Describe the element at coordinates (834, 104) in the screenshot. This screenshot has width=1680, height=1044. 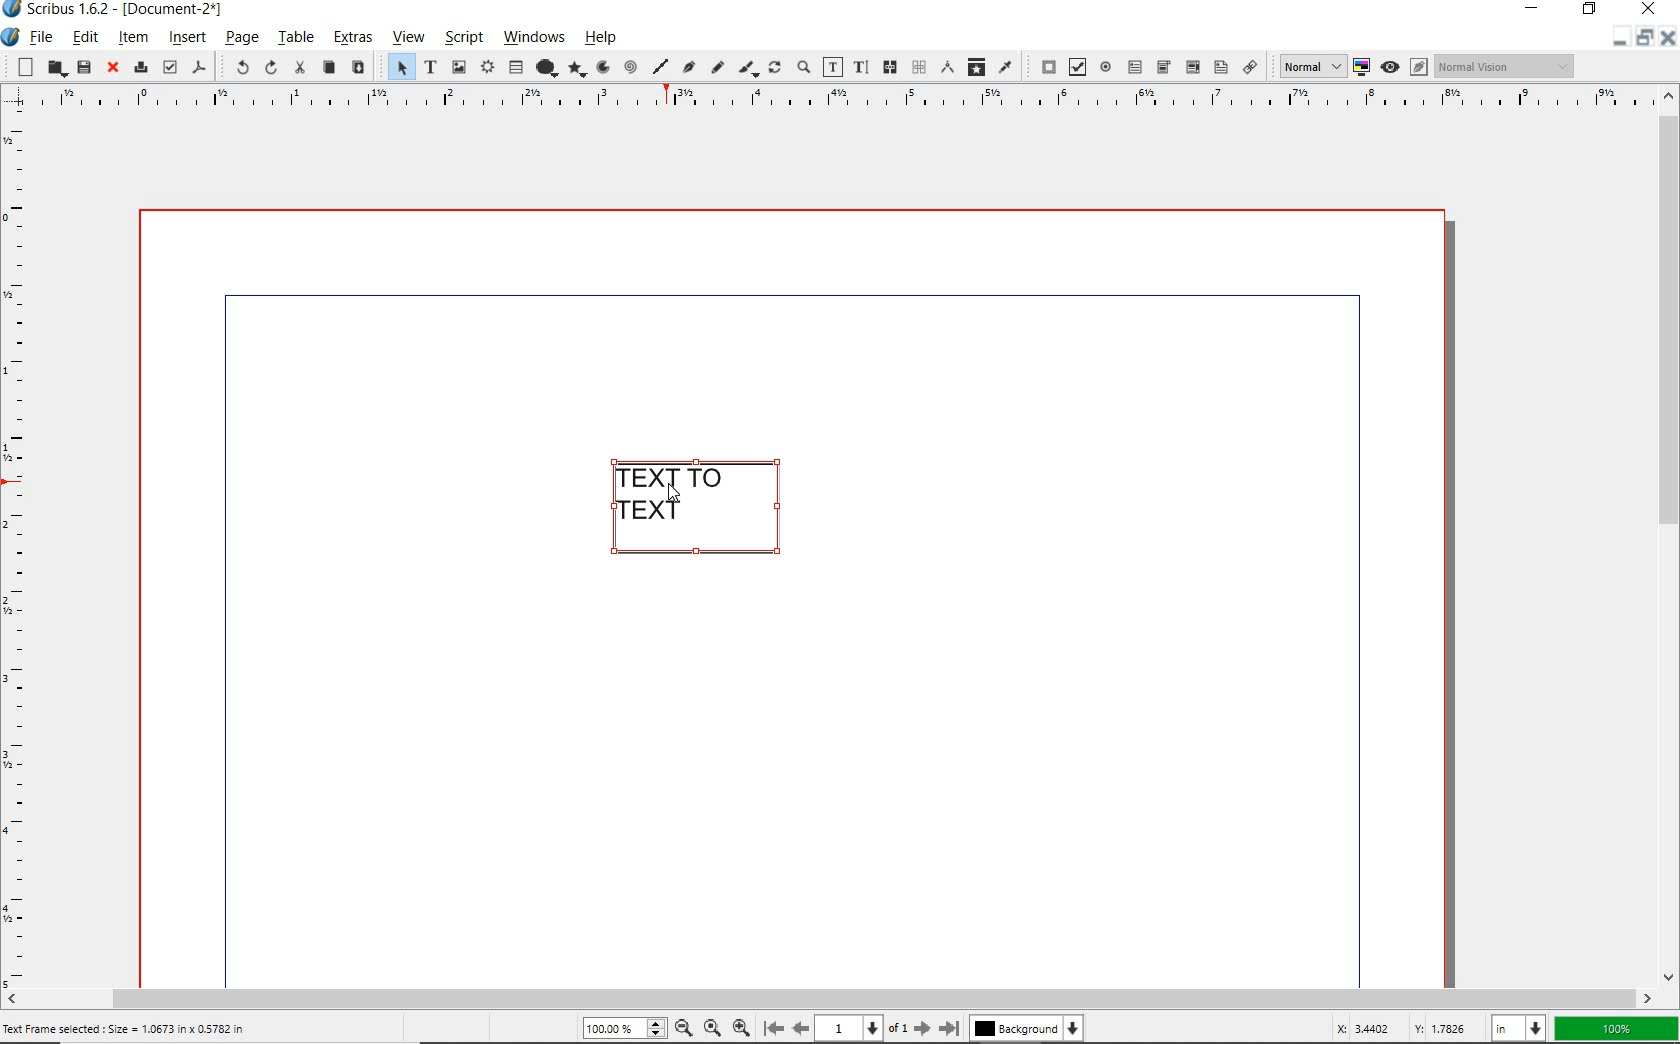
I see `ruler` at that location.